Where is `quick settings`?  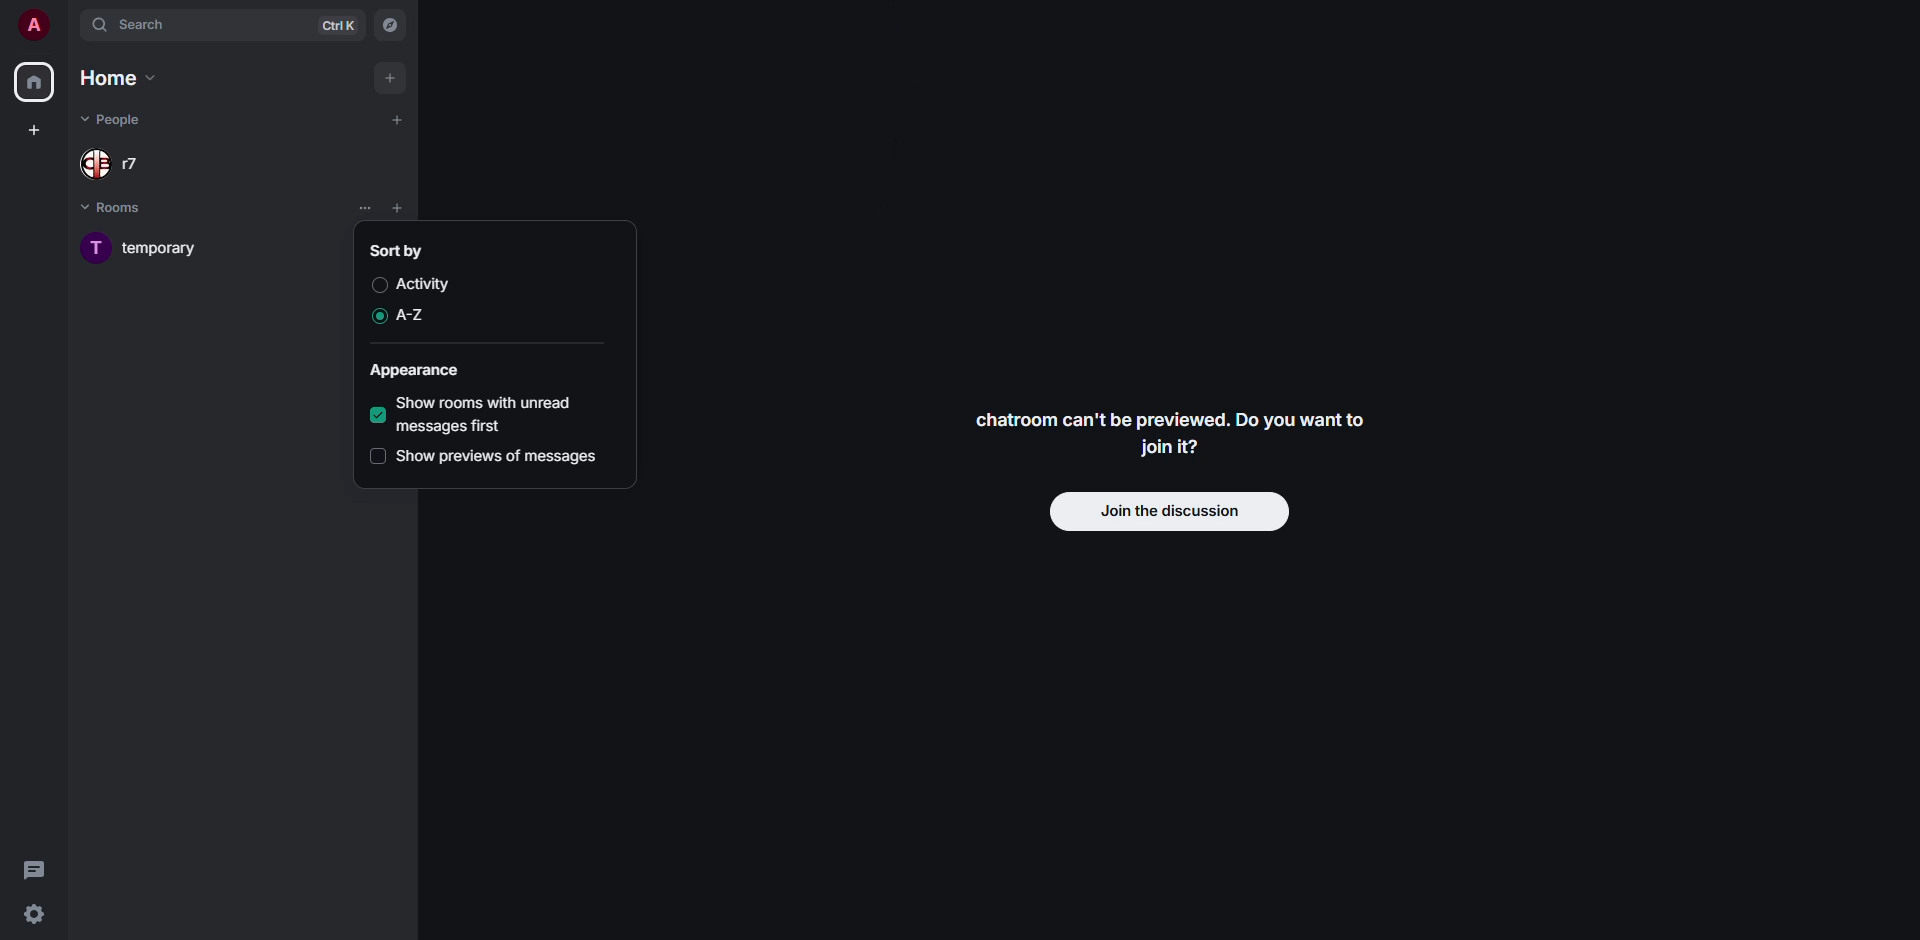
quick settings is located at coordinates (34, 915).